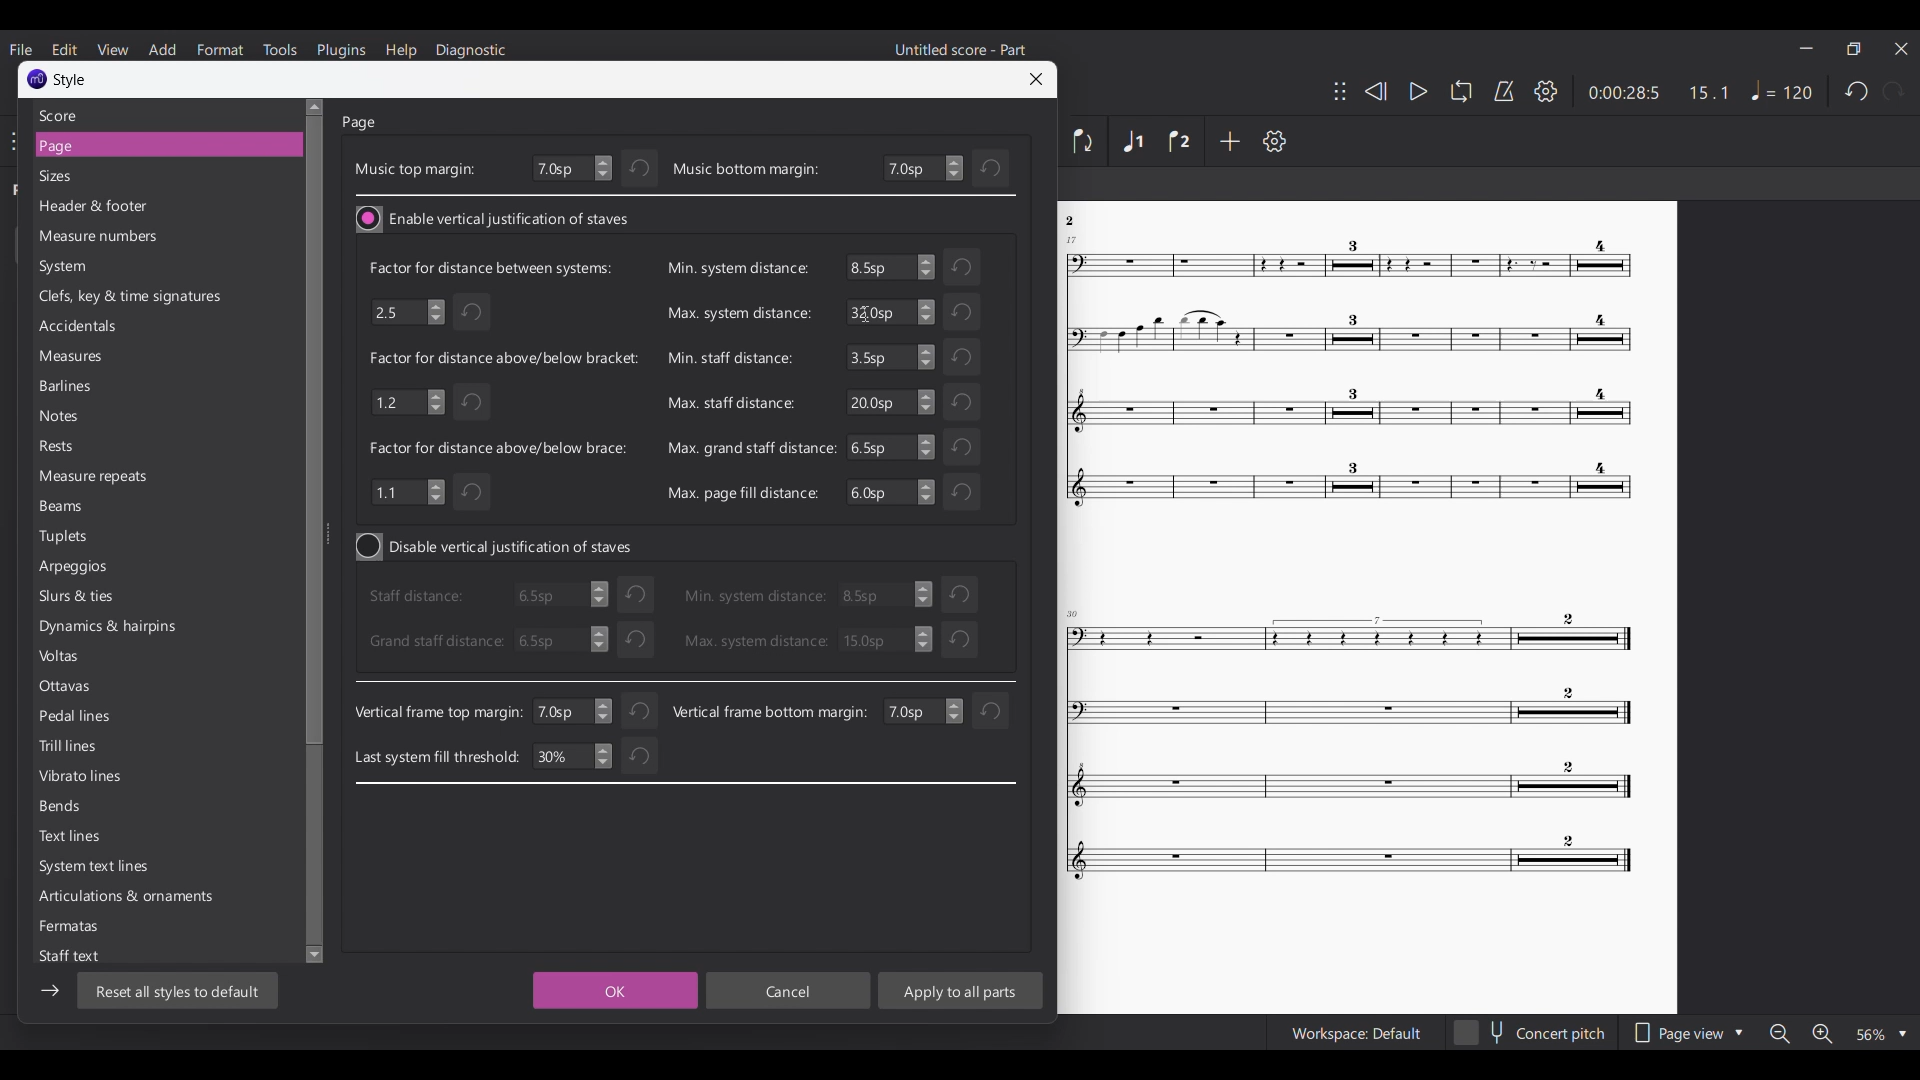  Describe the element at coordinates (438, 757) in the screenshot. I see `Last system fill threshold` at that location.